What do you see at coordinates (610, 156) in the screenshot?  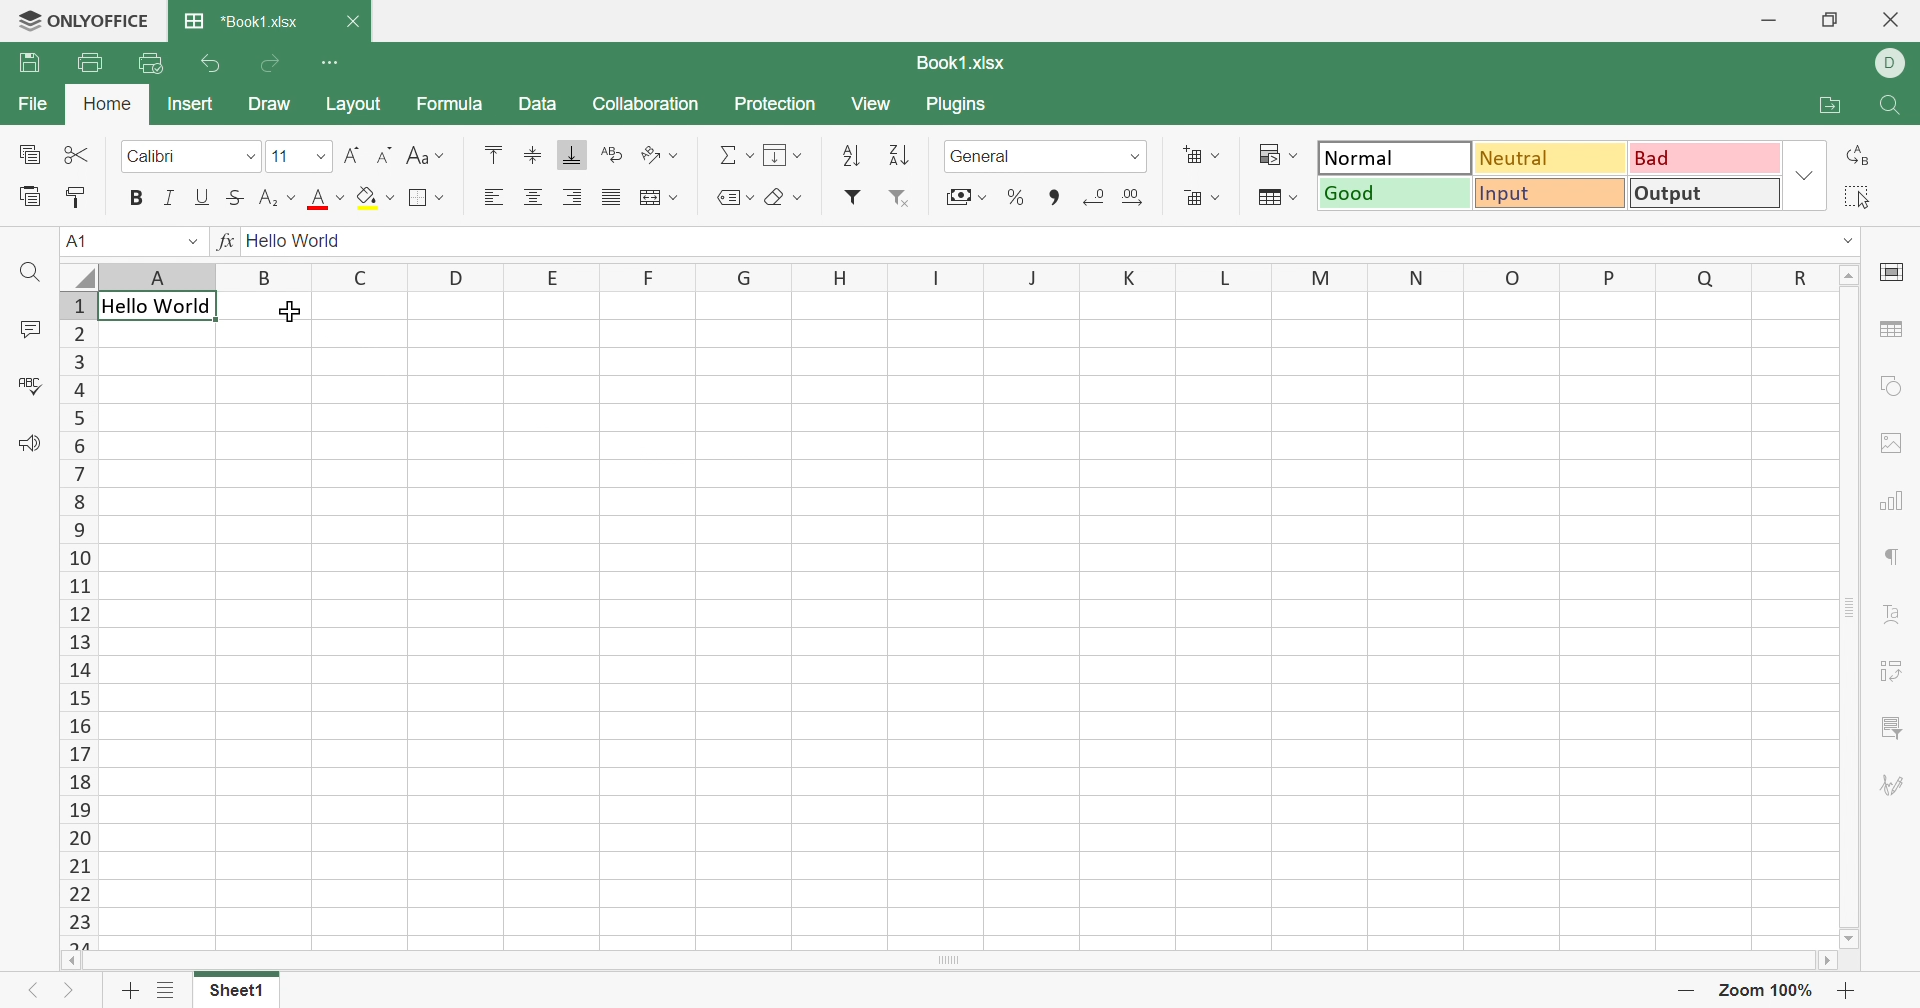 I see `Wrap text` at bounding box center [610, 156].